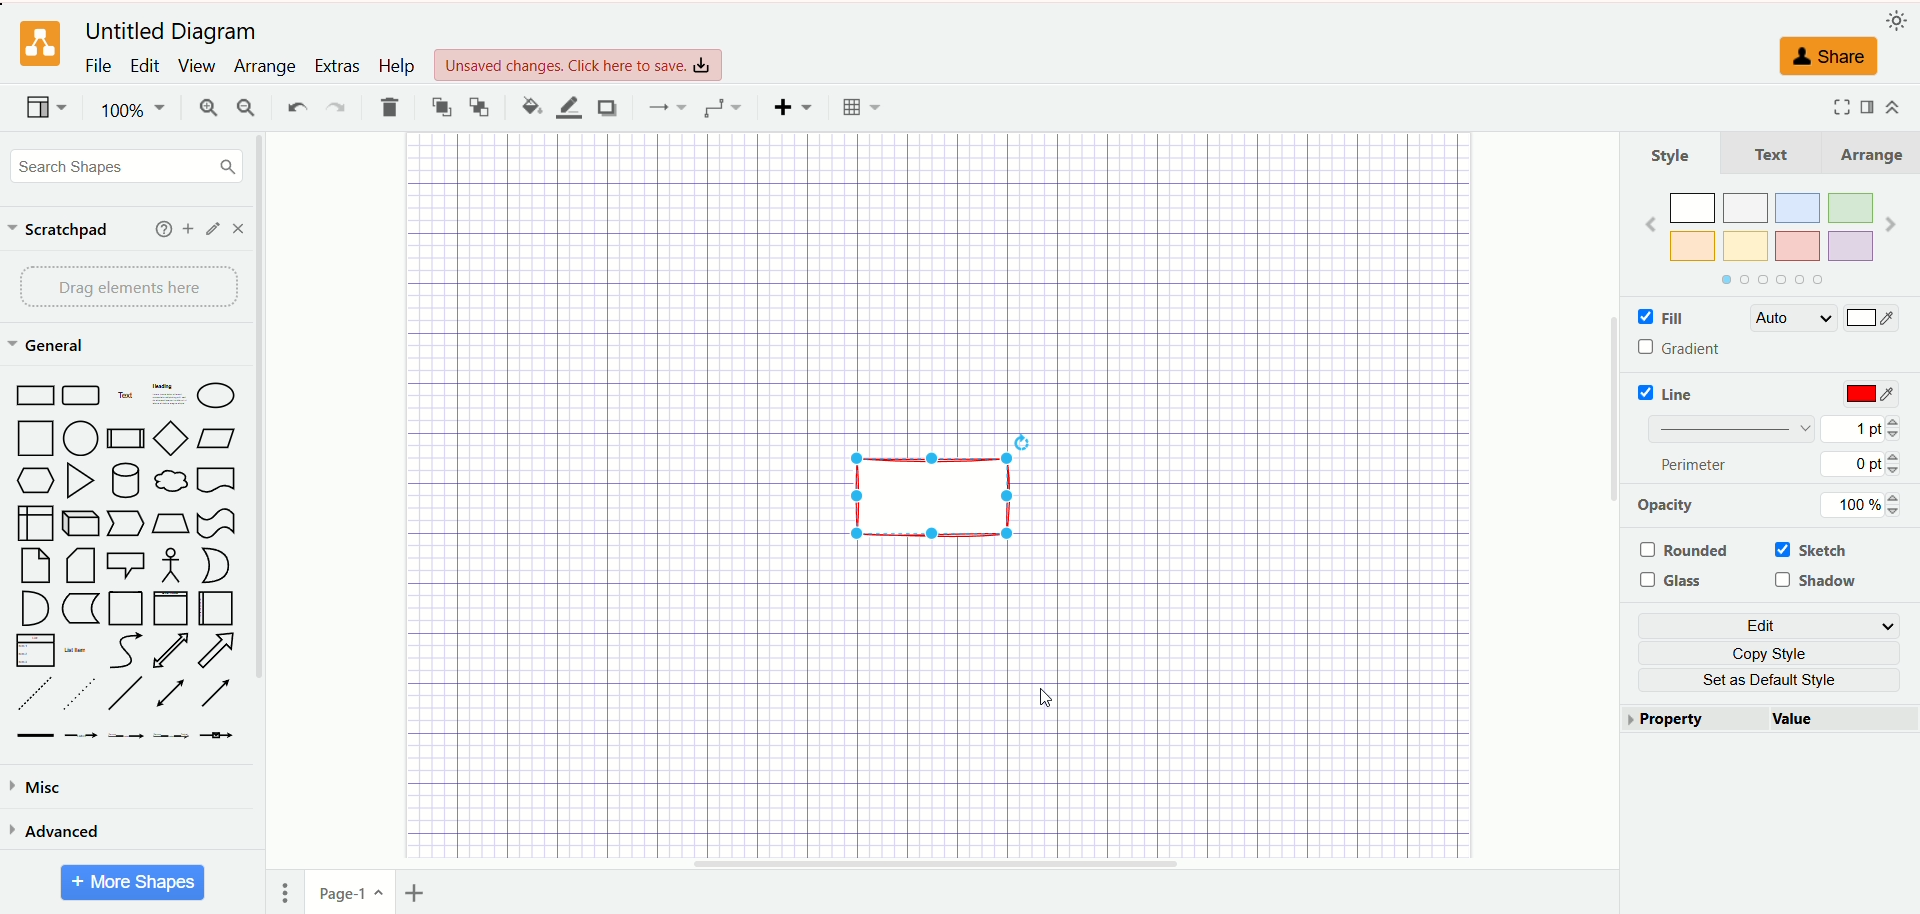 This screenshot has width=1920, height=914. What do you see at coordinates (387, 105) in the screenshot?
I see `delete` at bounding box center [387, 105].